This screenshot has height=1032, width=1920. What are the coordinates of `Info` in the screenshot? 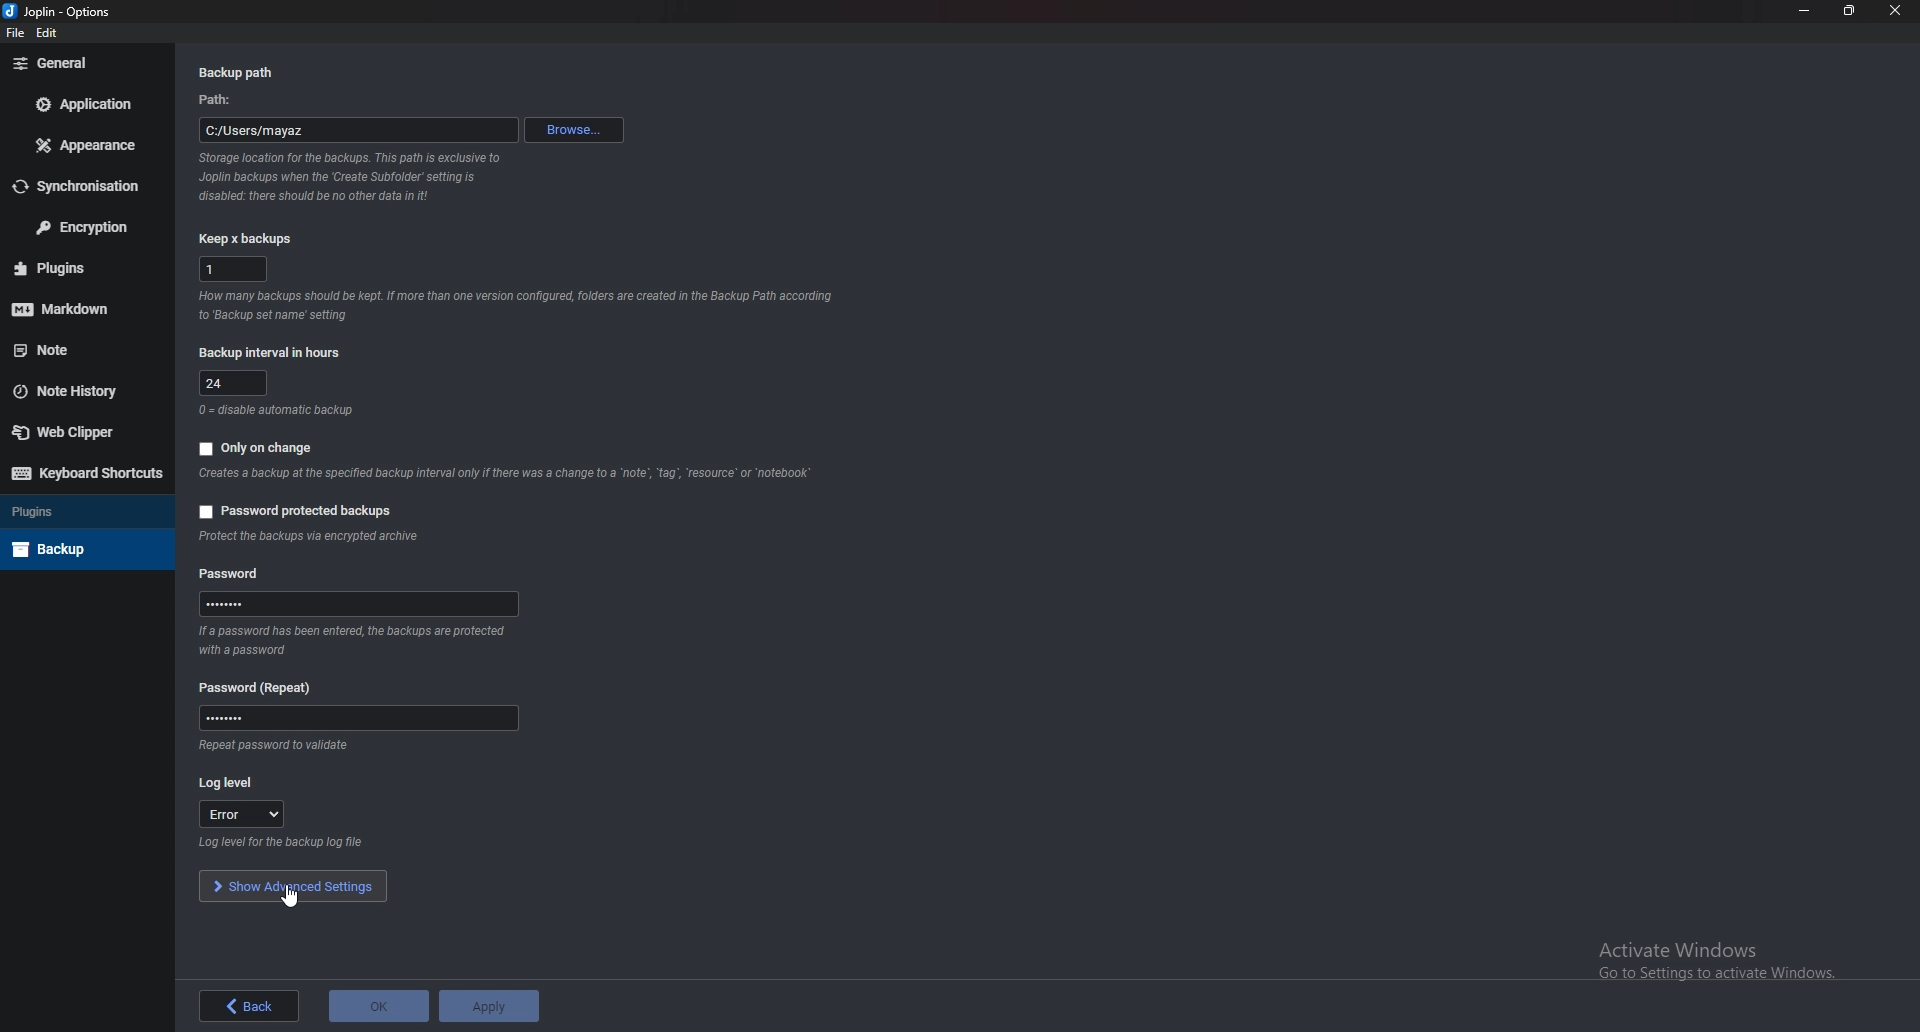 It's located at (502, 474).